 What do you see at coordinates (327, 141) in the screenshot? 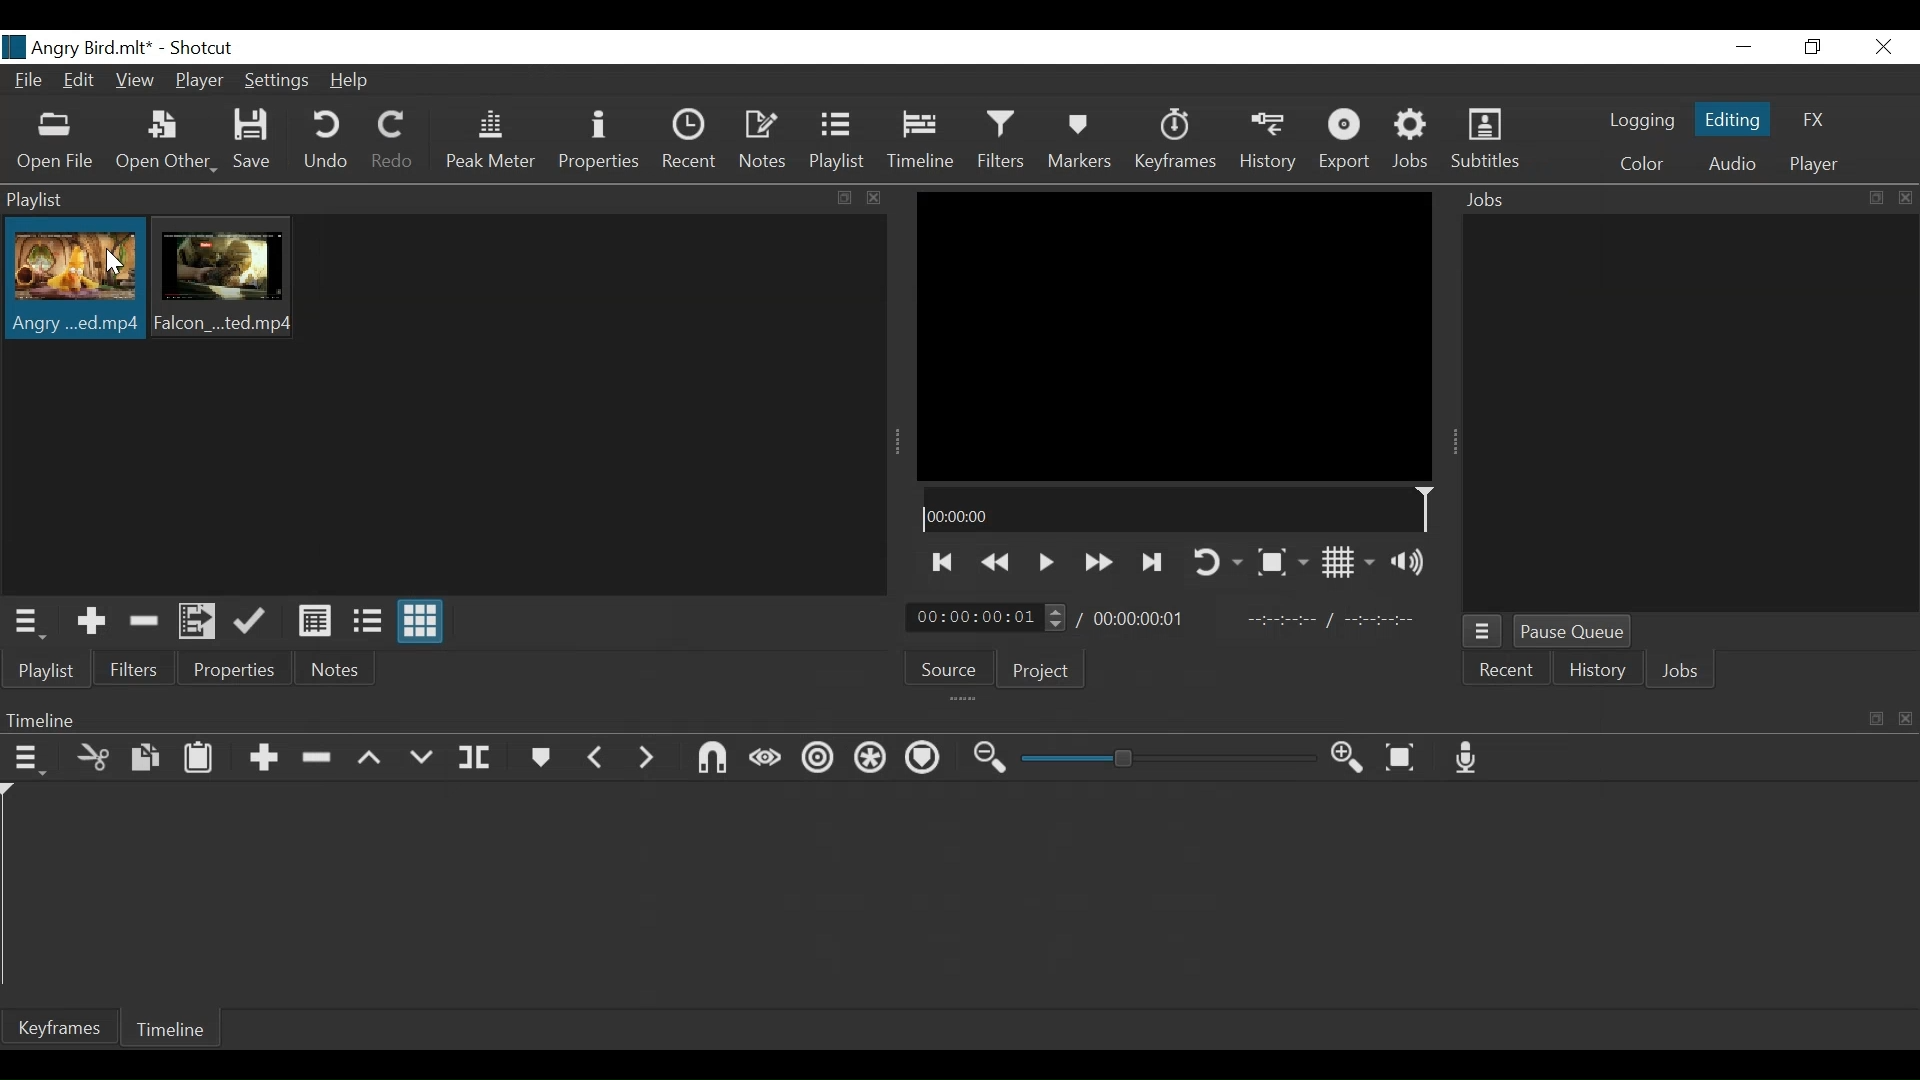
I see `Undo` at bounding box center [327, 141].